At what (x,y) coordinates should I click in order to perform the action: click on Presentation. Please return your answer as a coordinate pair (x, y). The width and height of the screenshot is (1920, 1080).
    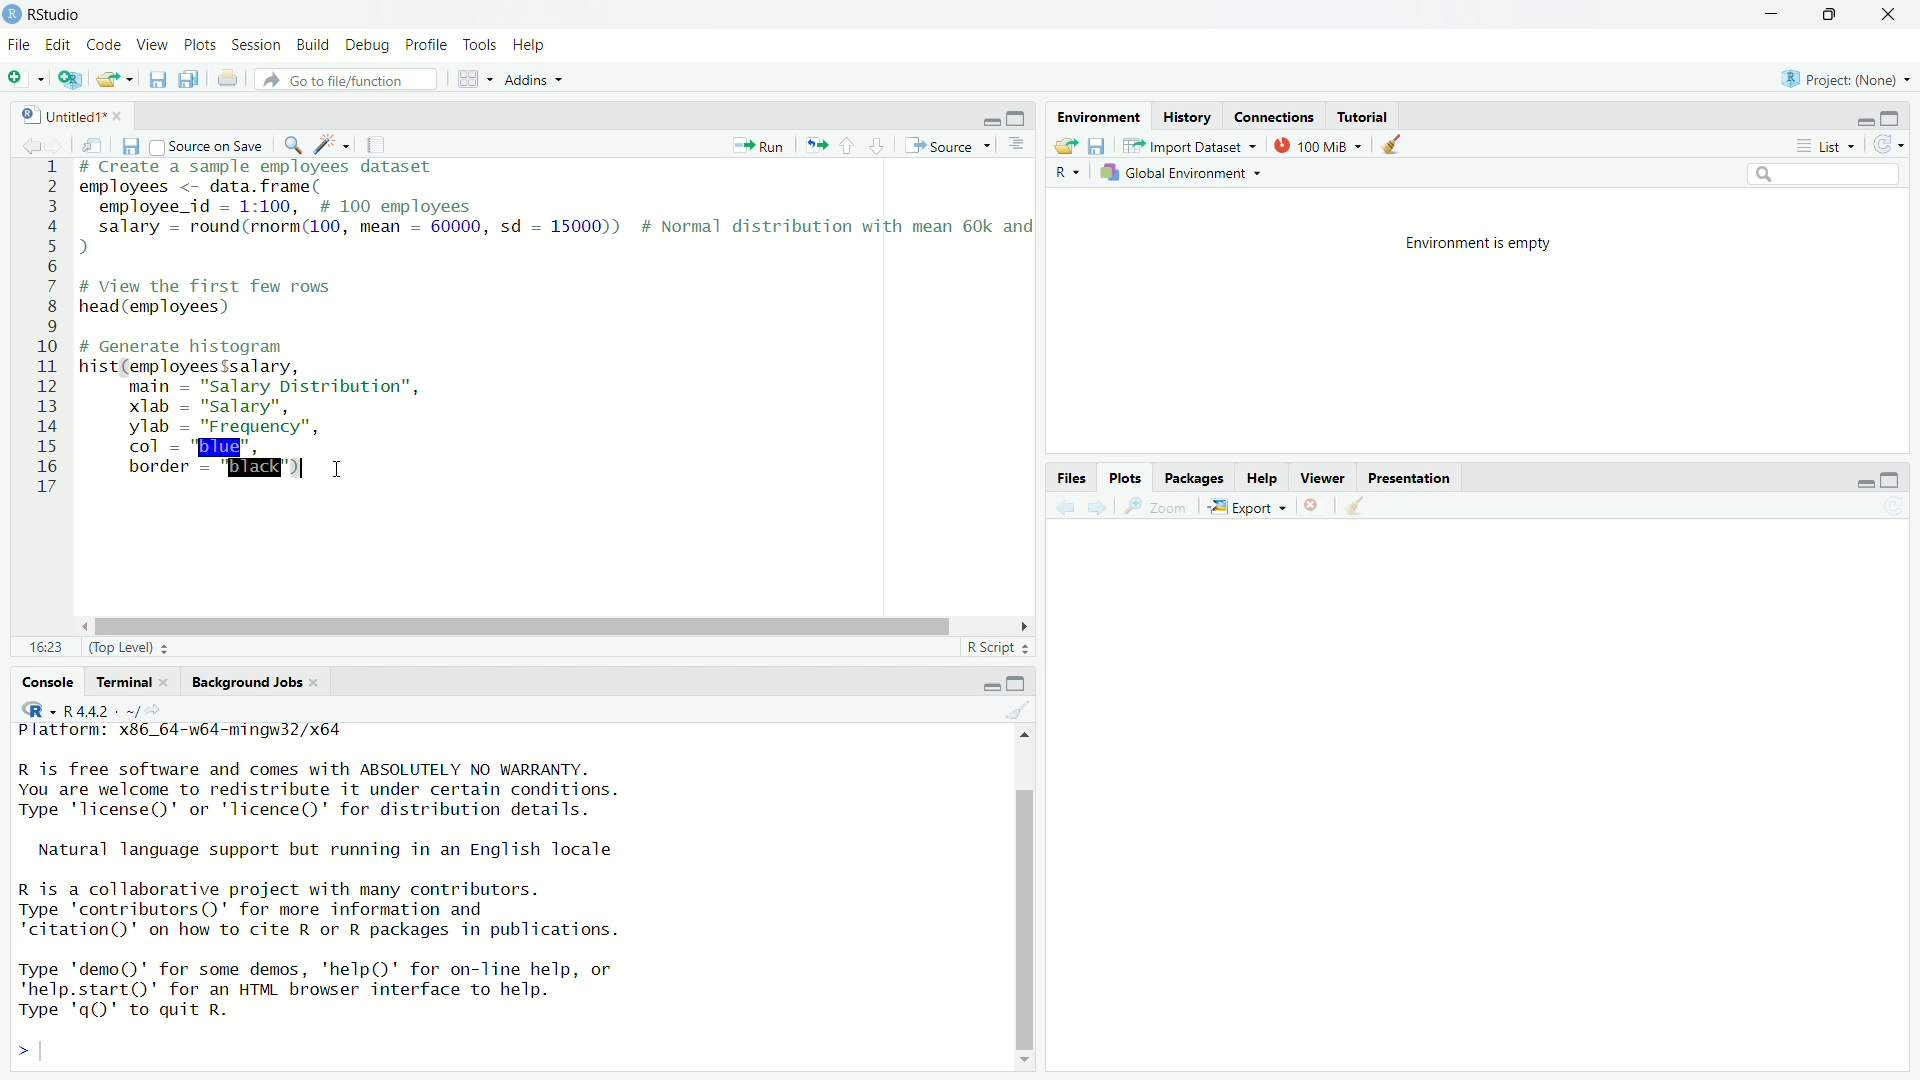
    Looking at the image, I should click on (1412, 478).